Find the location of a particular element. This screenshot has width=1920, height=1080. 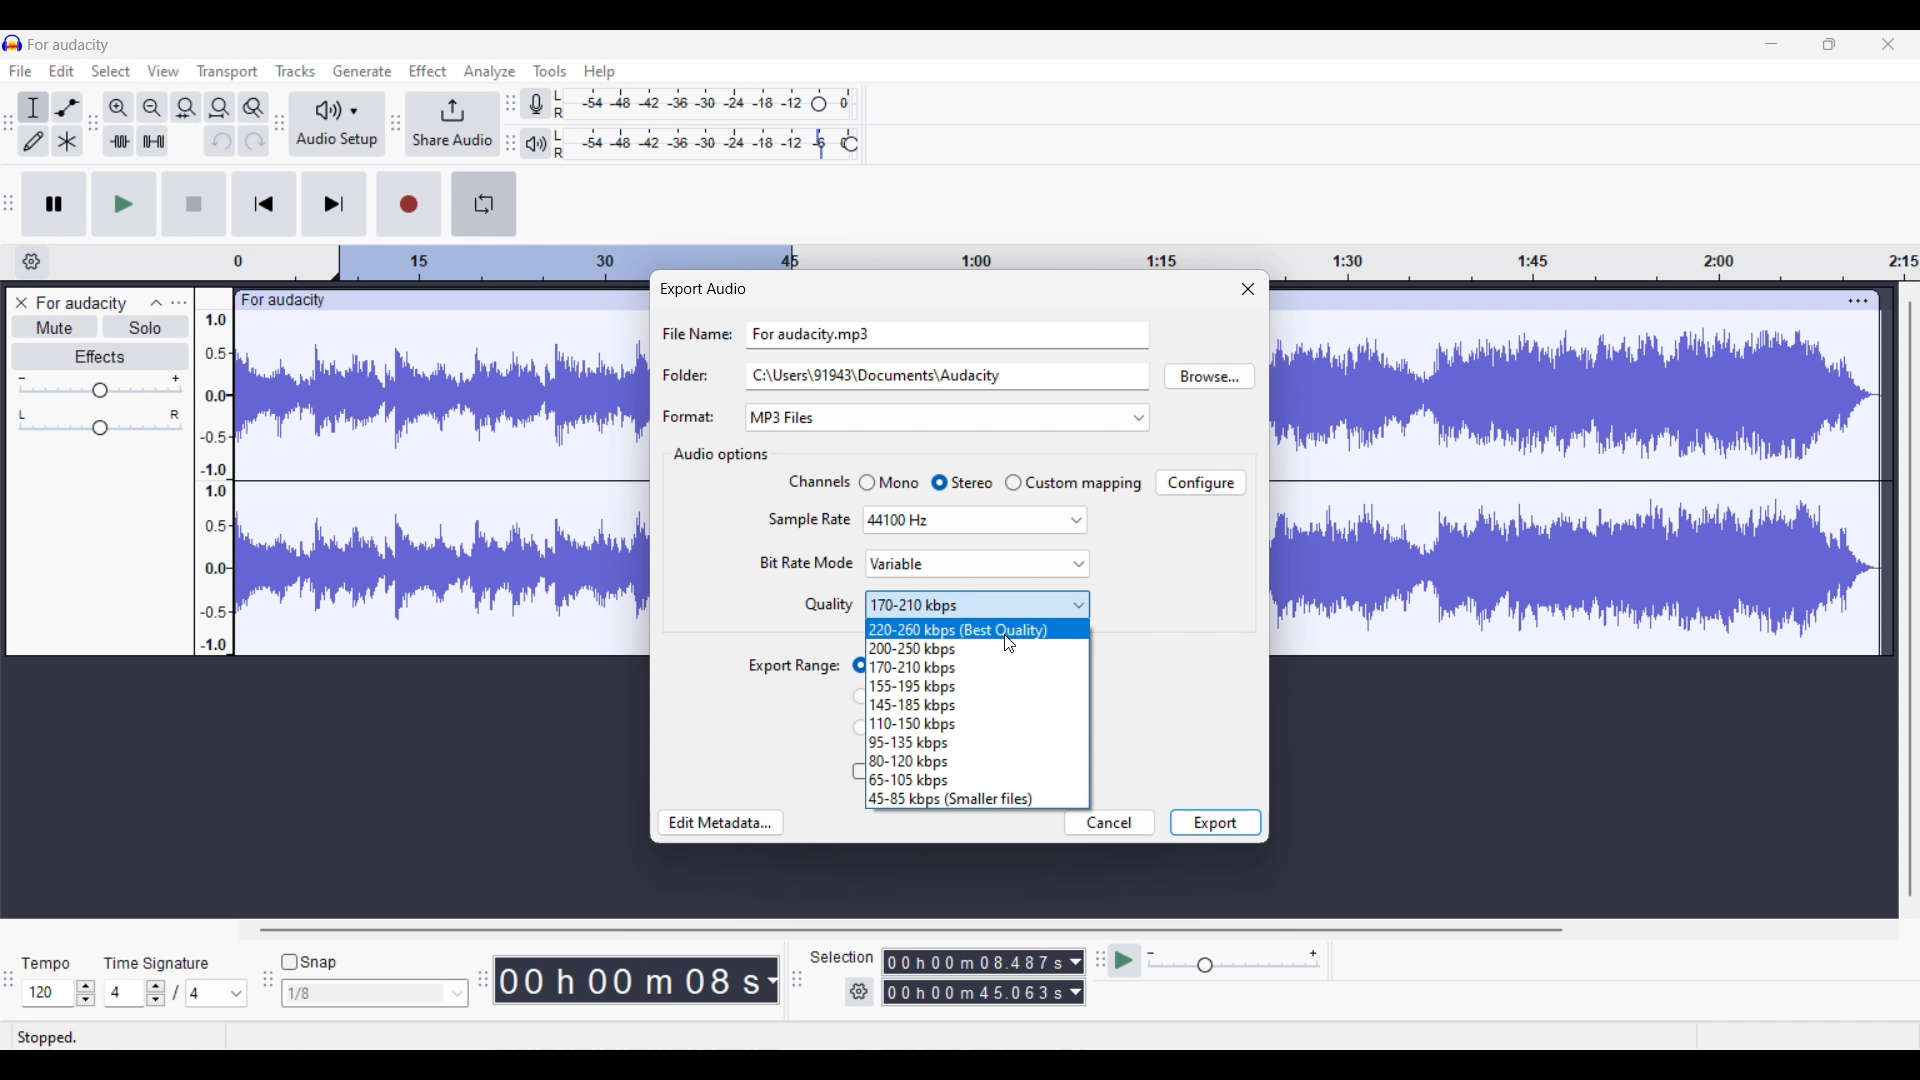

Mute is located at coordinates (56, 326).